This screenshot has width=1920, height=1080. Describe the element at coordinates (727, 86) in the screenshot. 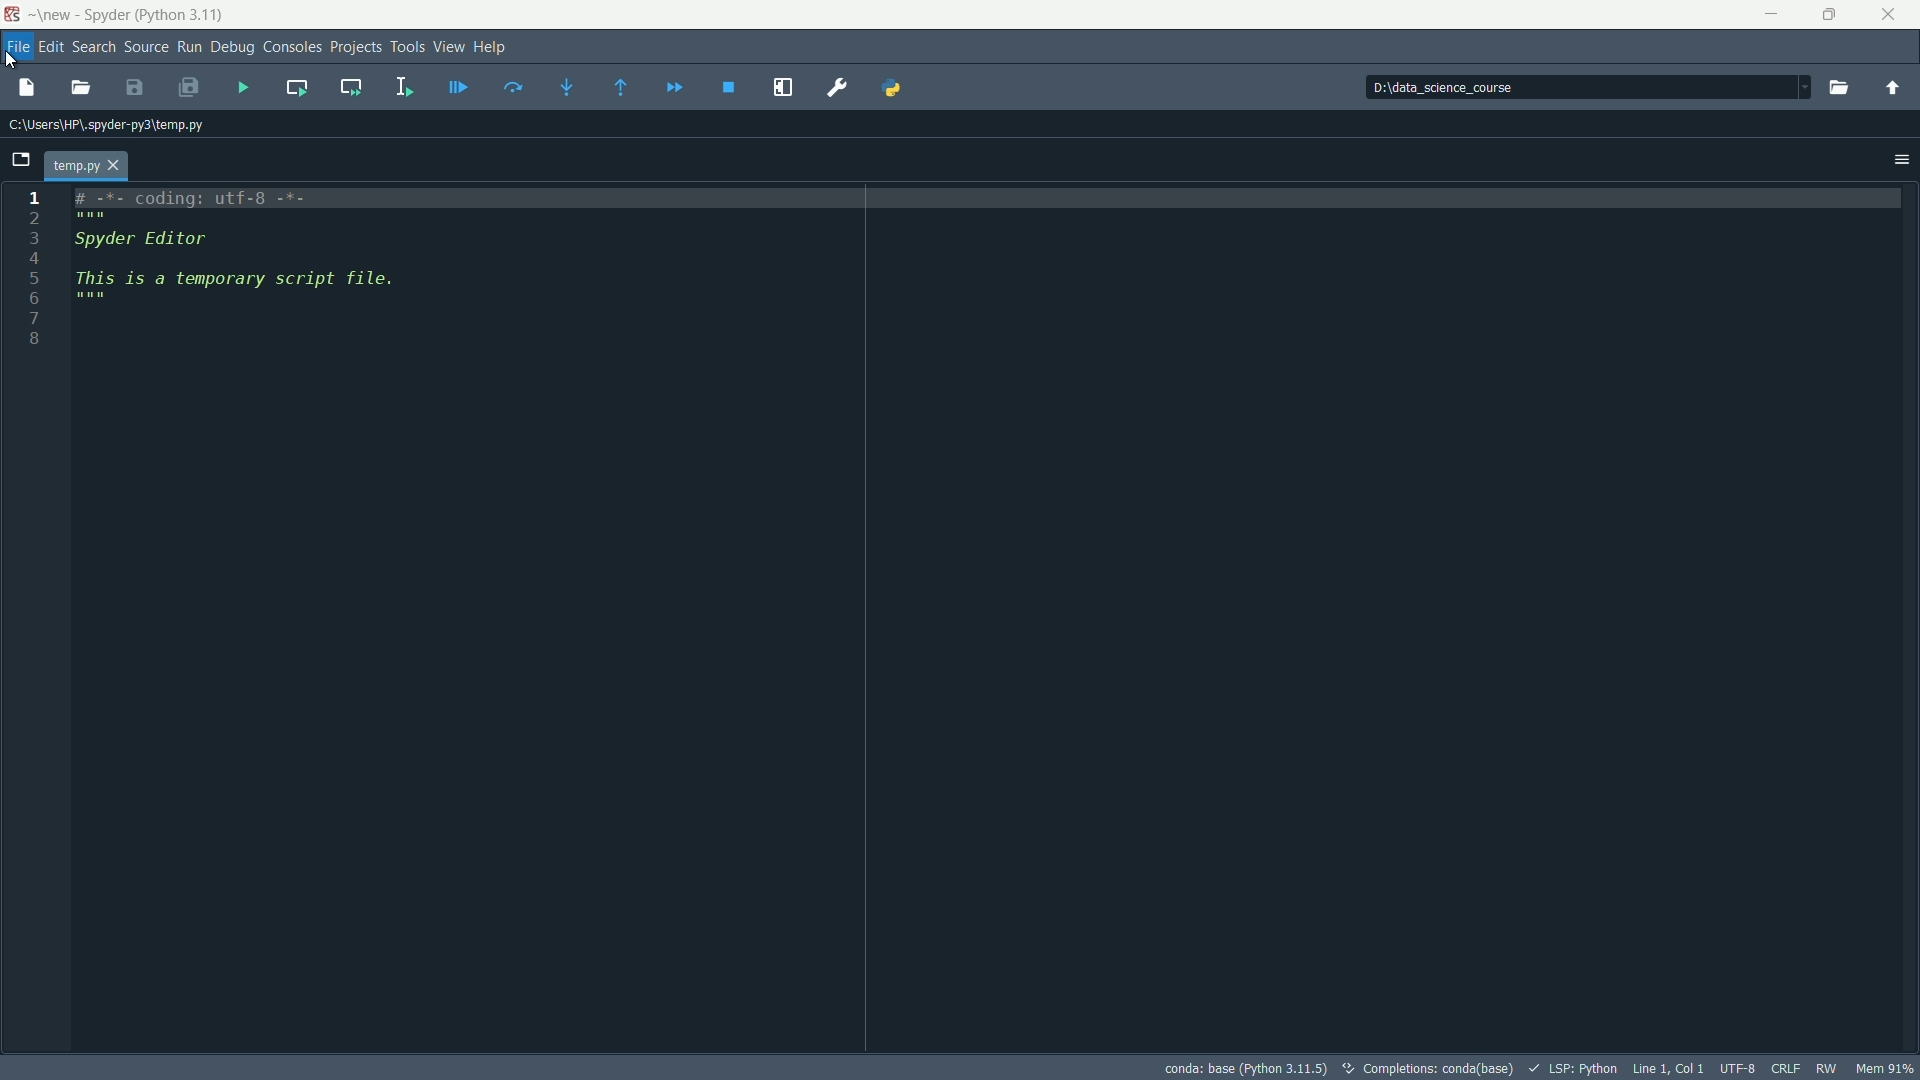

I see `stop debugging` at that location.